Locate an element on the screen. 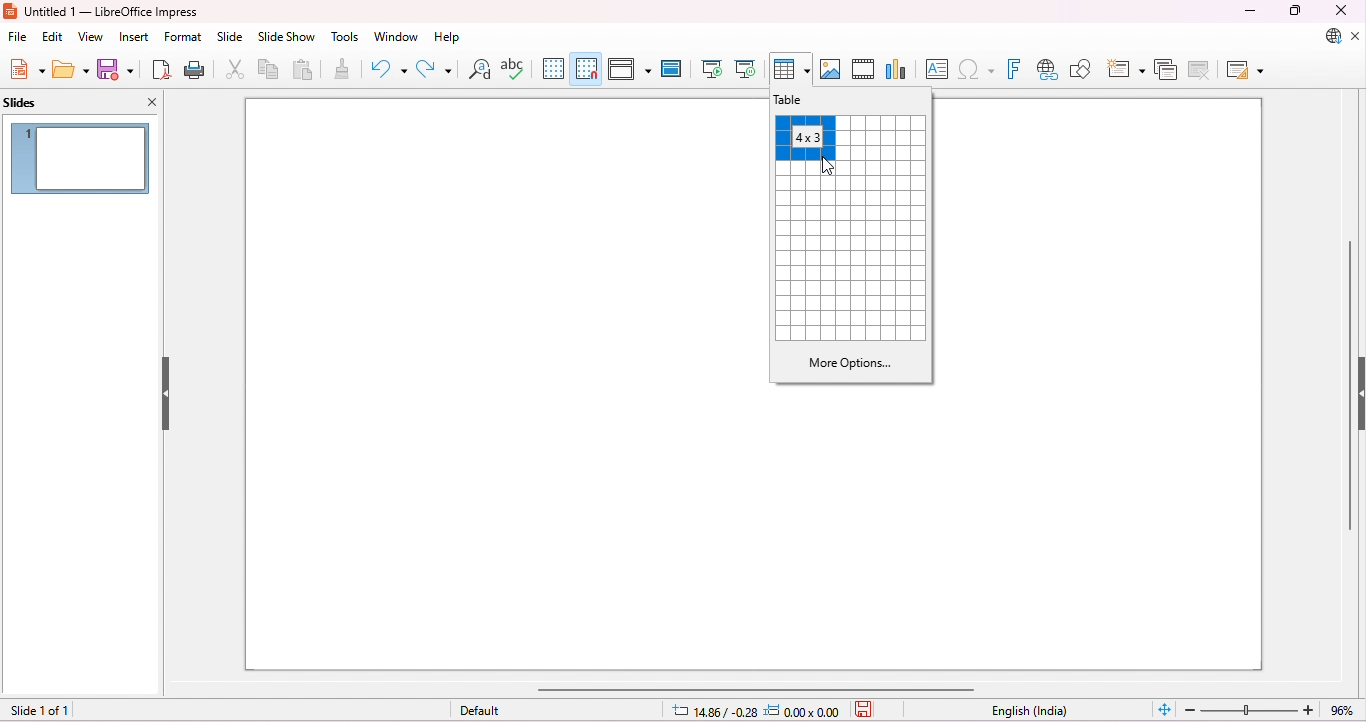  insert audio or video is located at coordinates (863, 70).